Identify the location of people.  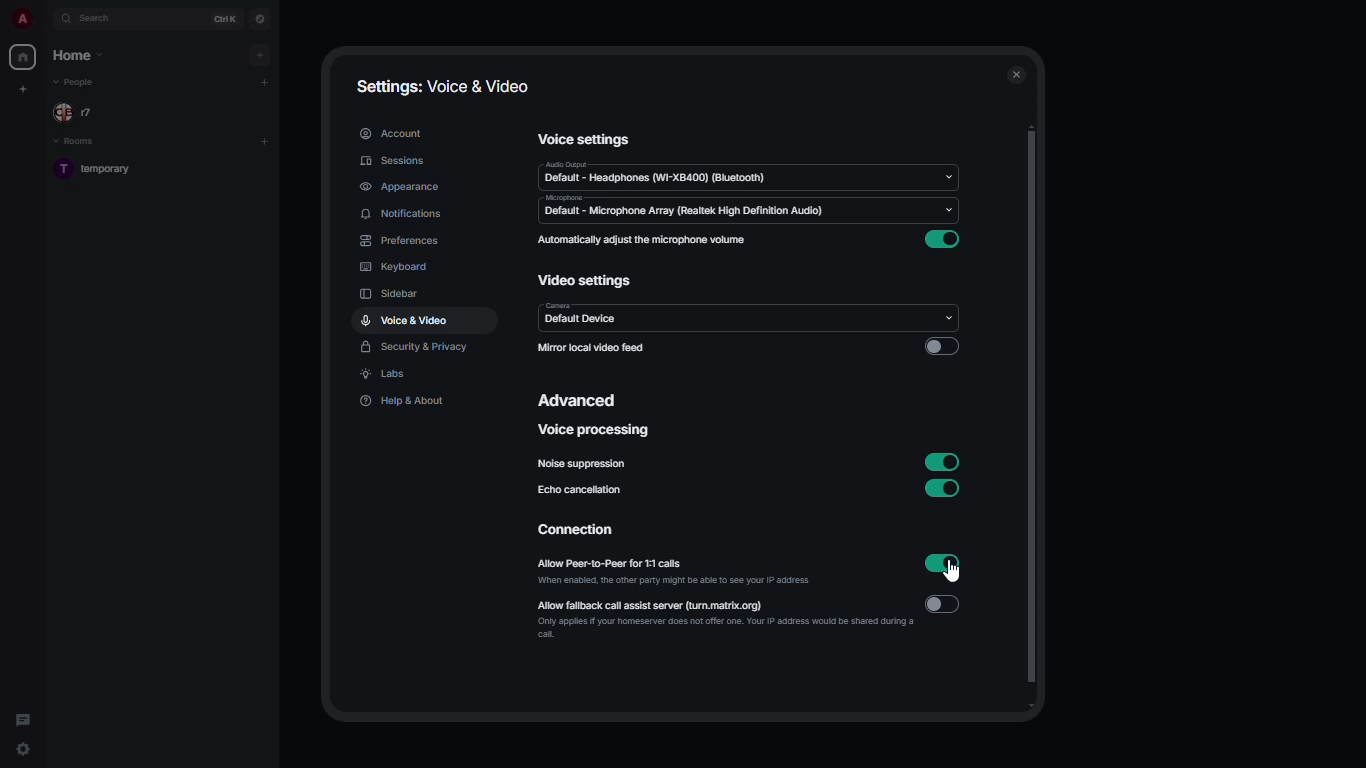
(77, 83).